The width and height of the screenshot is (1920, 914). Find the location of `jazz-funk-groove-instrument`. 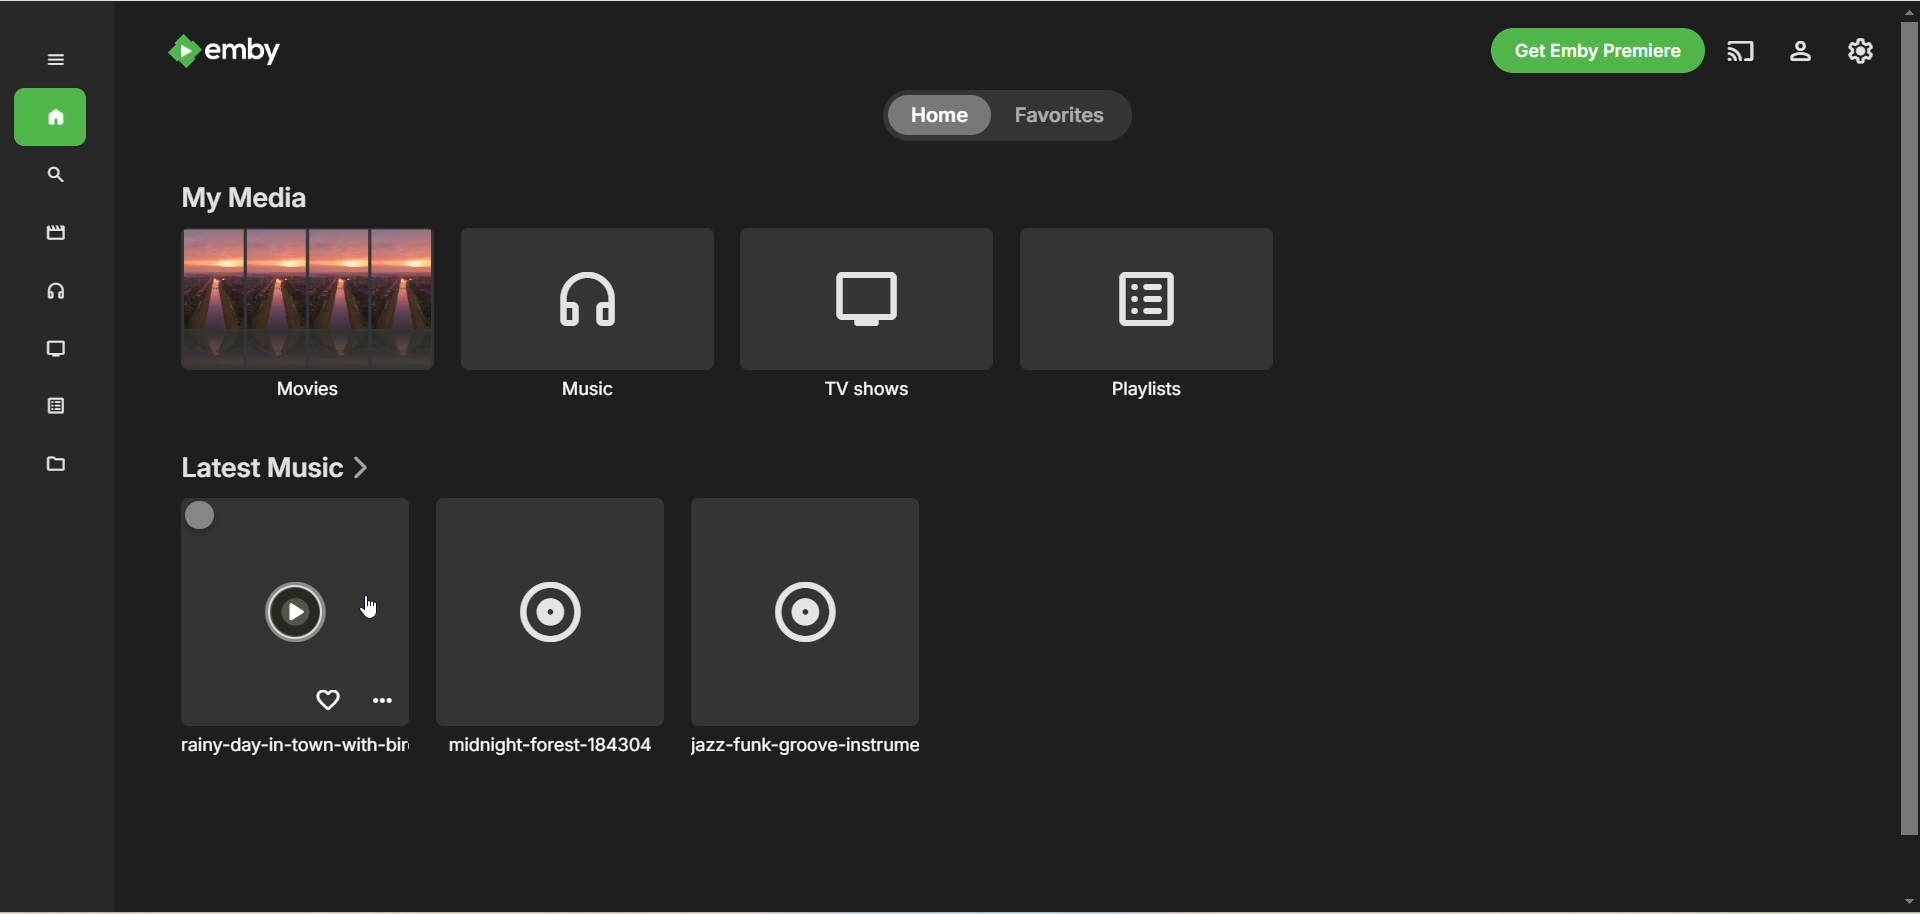

jazz-funk-groove-instrument is located at coordinates (817, 626).